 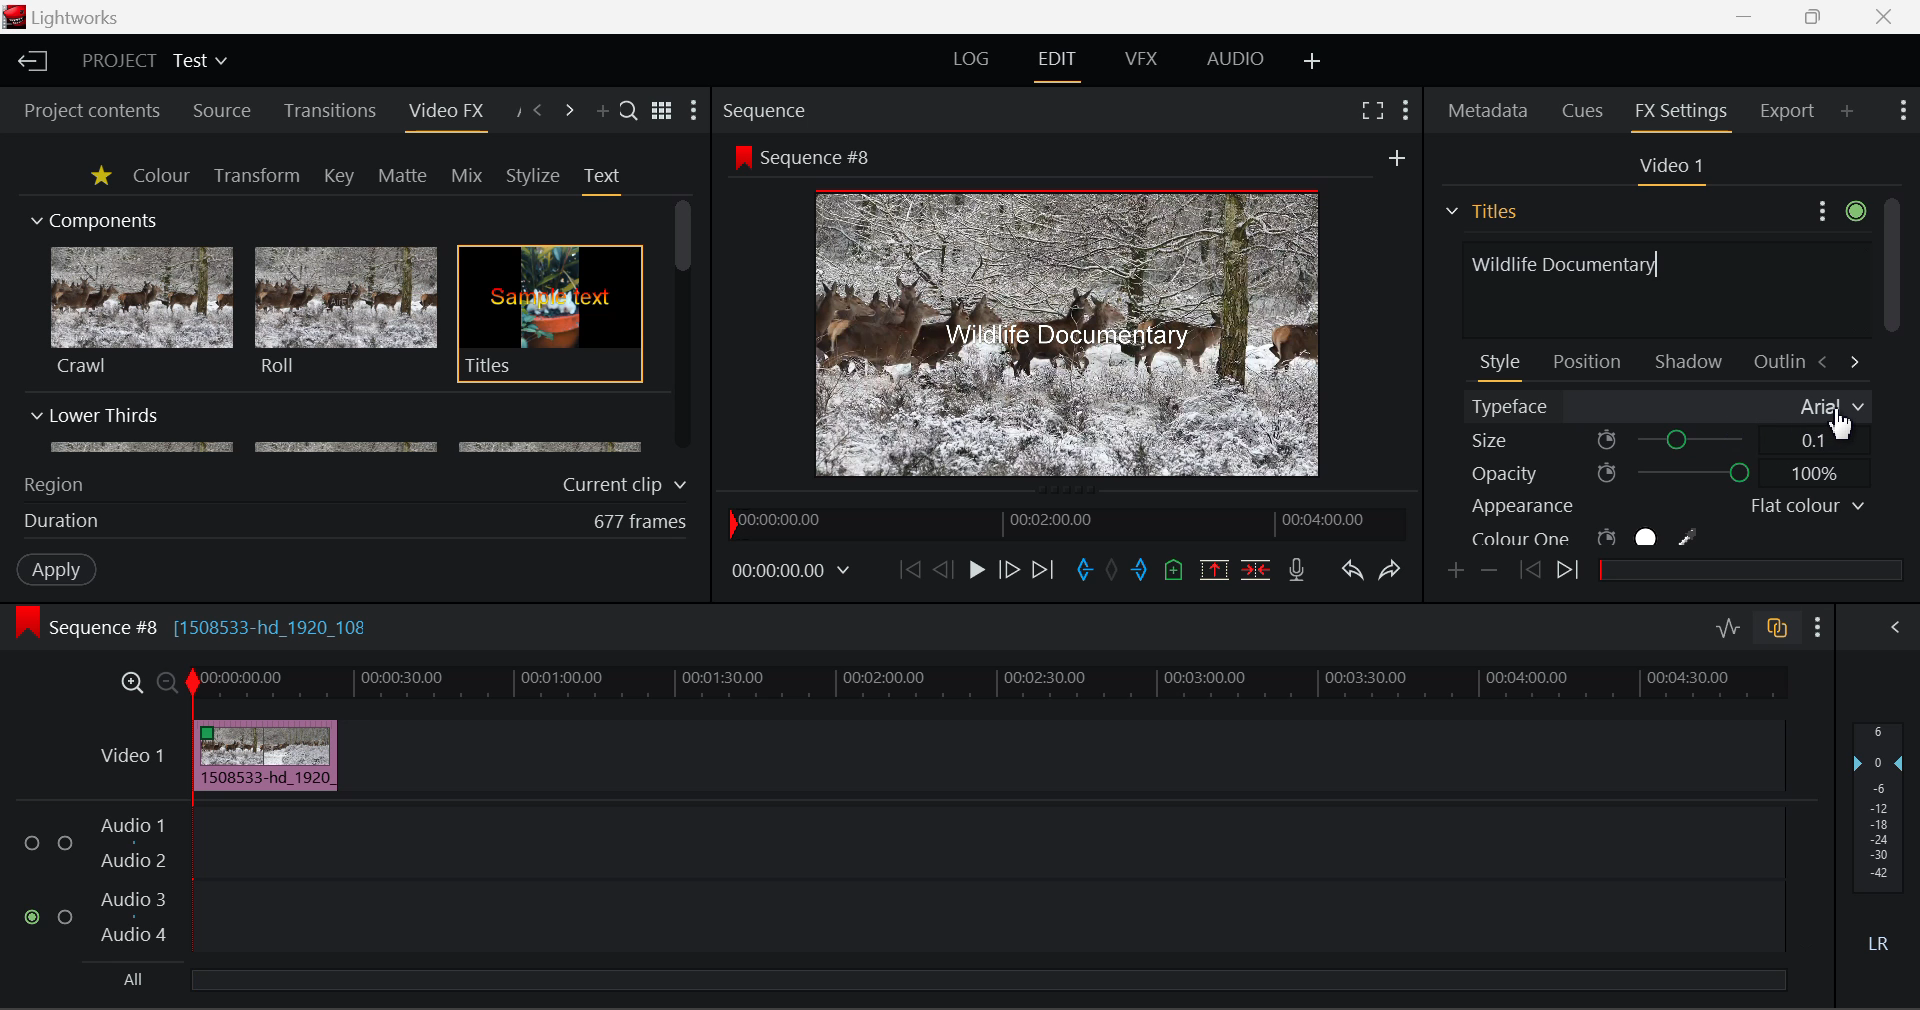 I want to click on Opacity, so click(x=1668, y=473).